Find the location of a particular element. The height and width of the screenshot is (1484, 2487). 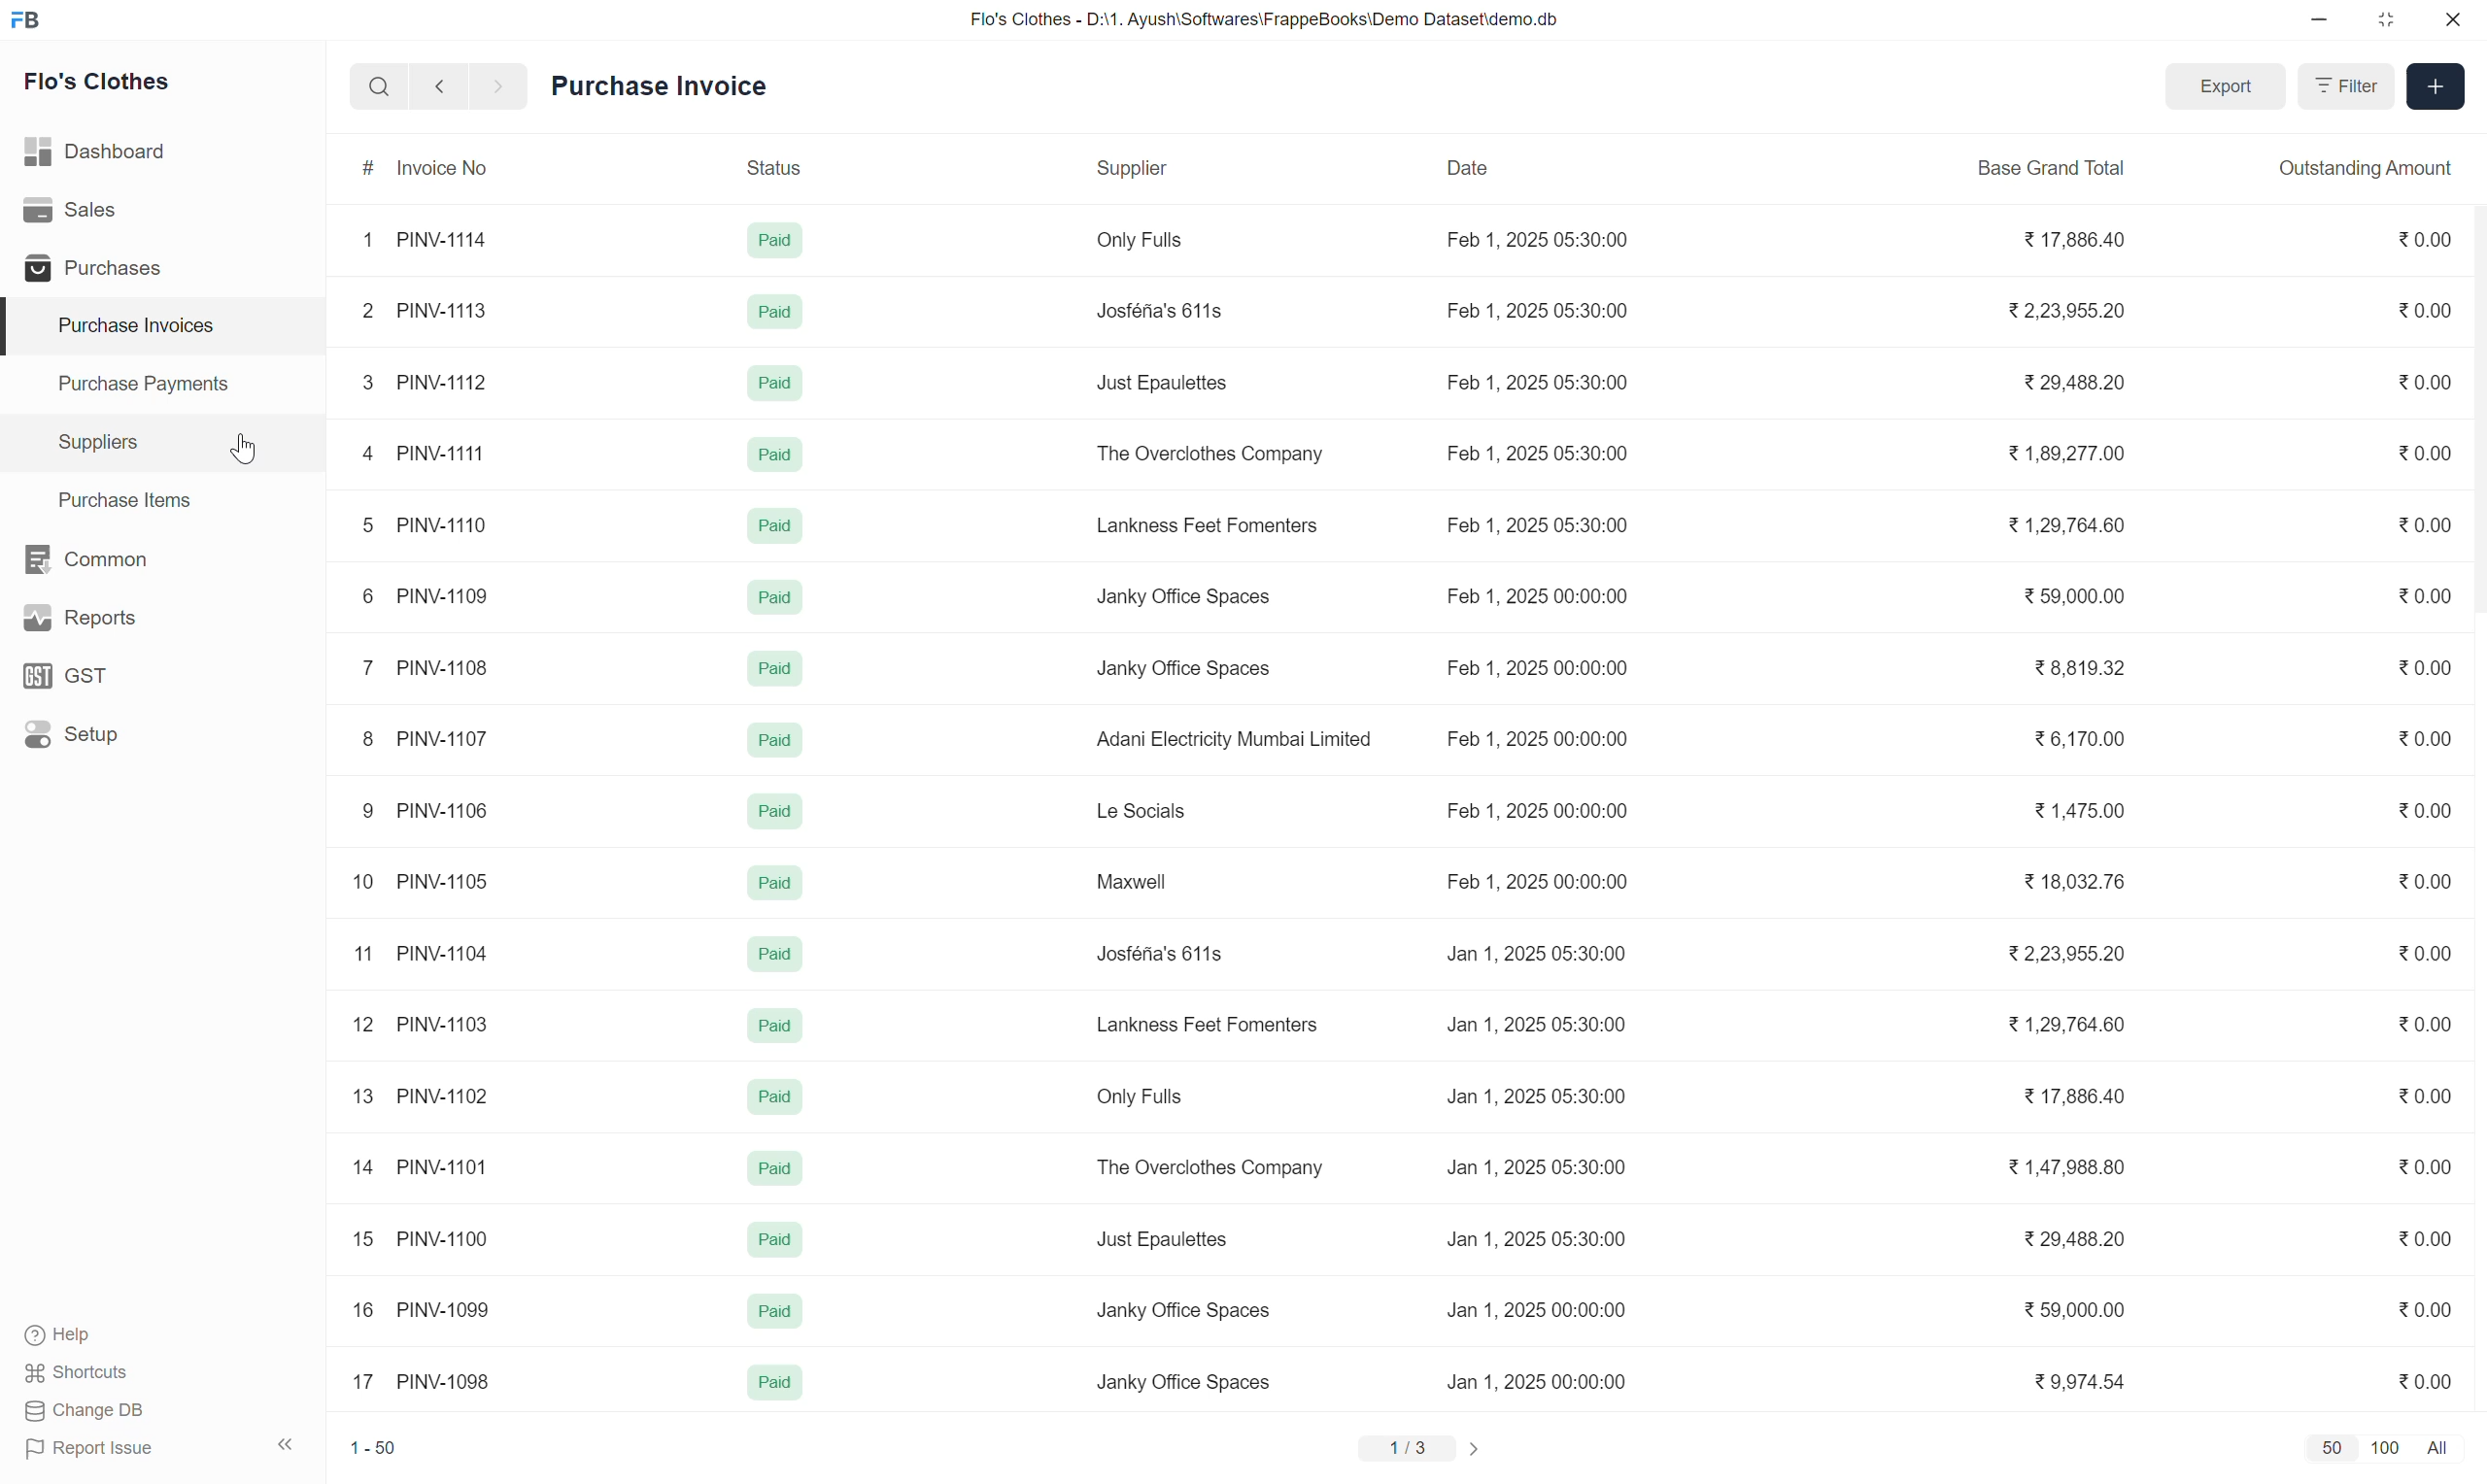

Le Socials is located at coordinates (1141, 810).